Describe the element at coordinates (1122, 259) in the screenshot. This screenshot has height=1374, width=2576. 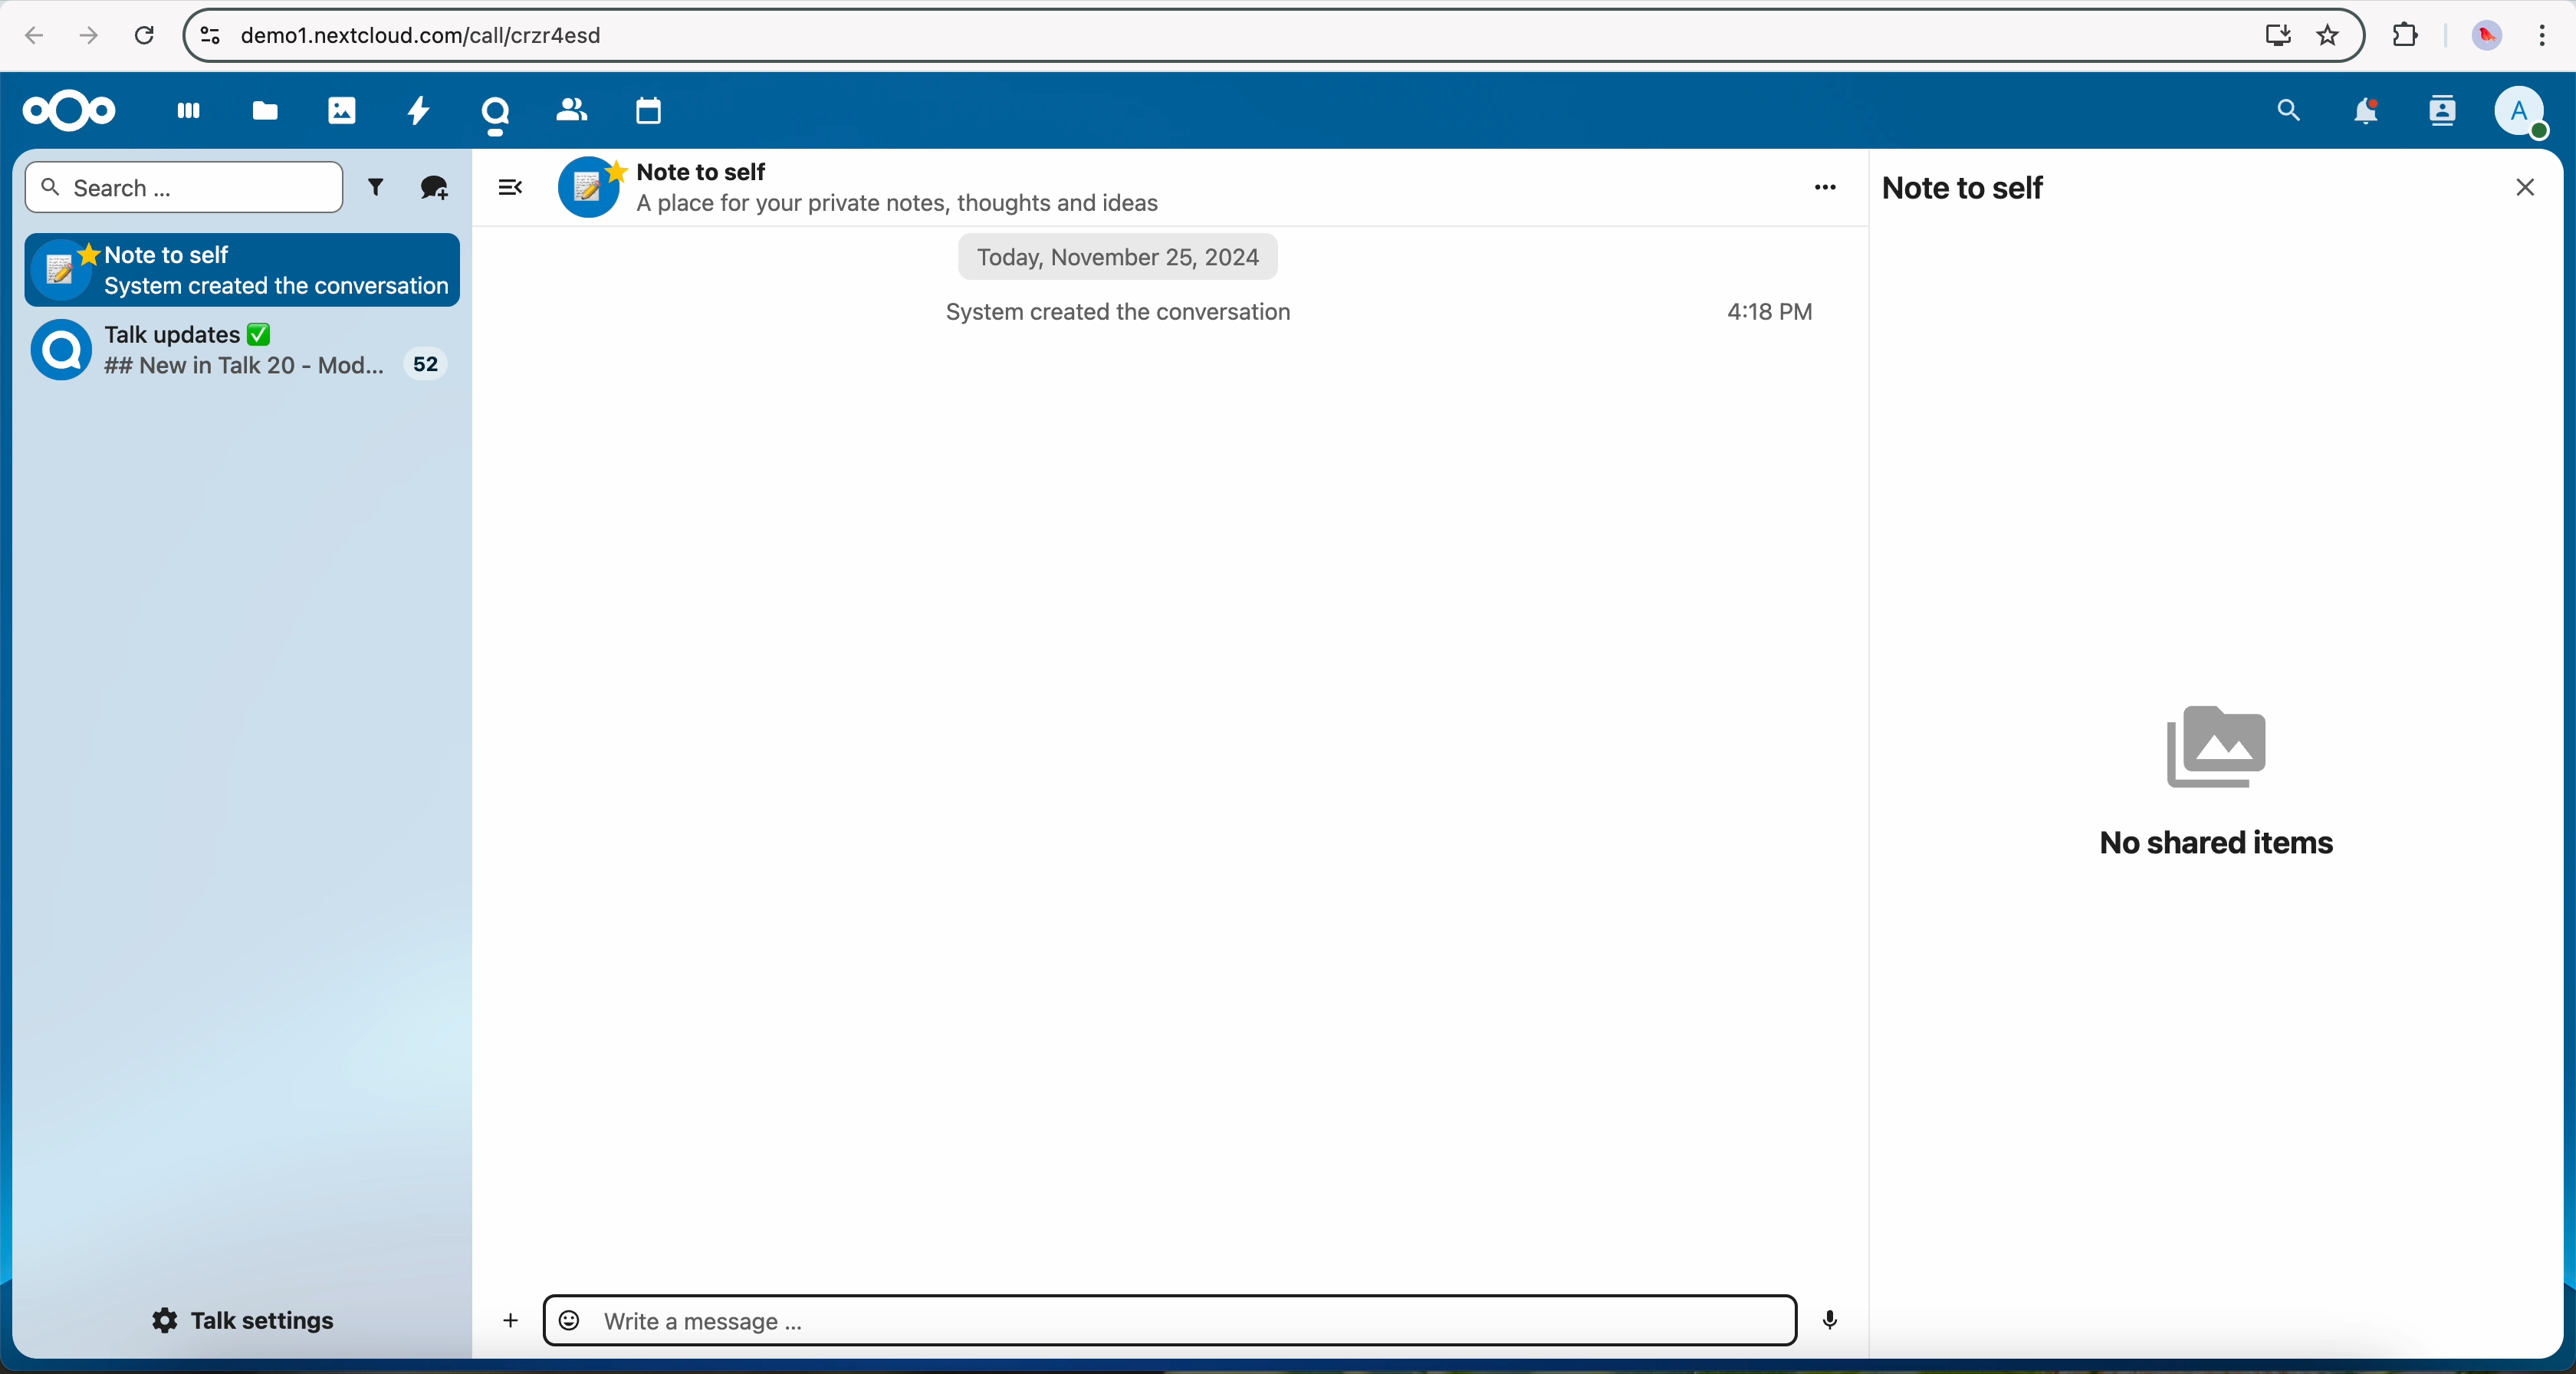
I see `date` at that location.